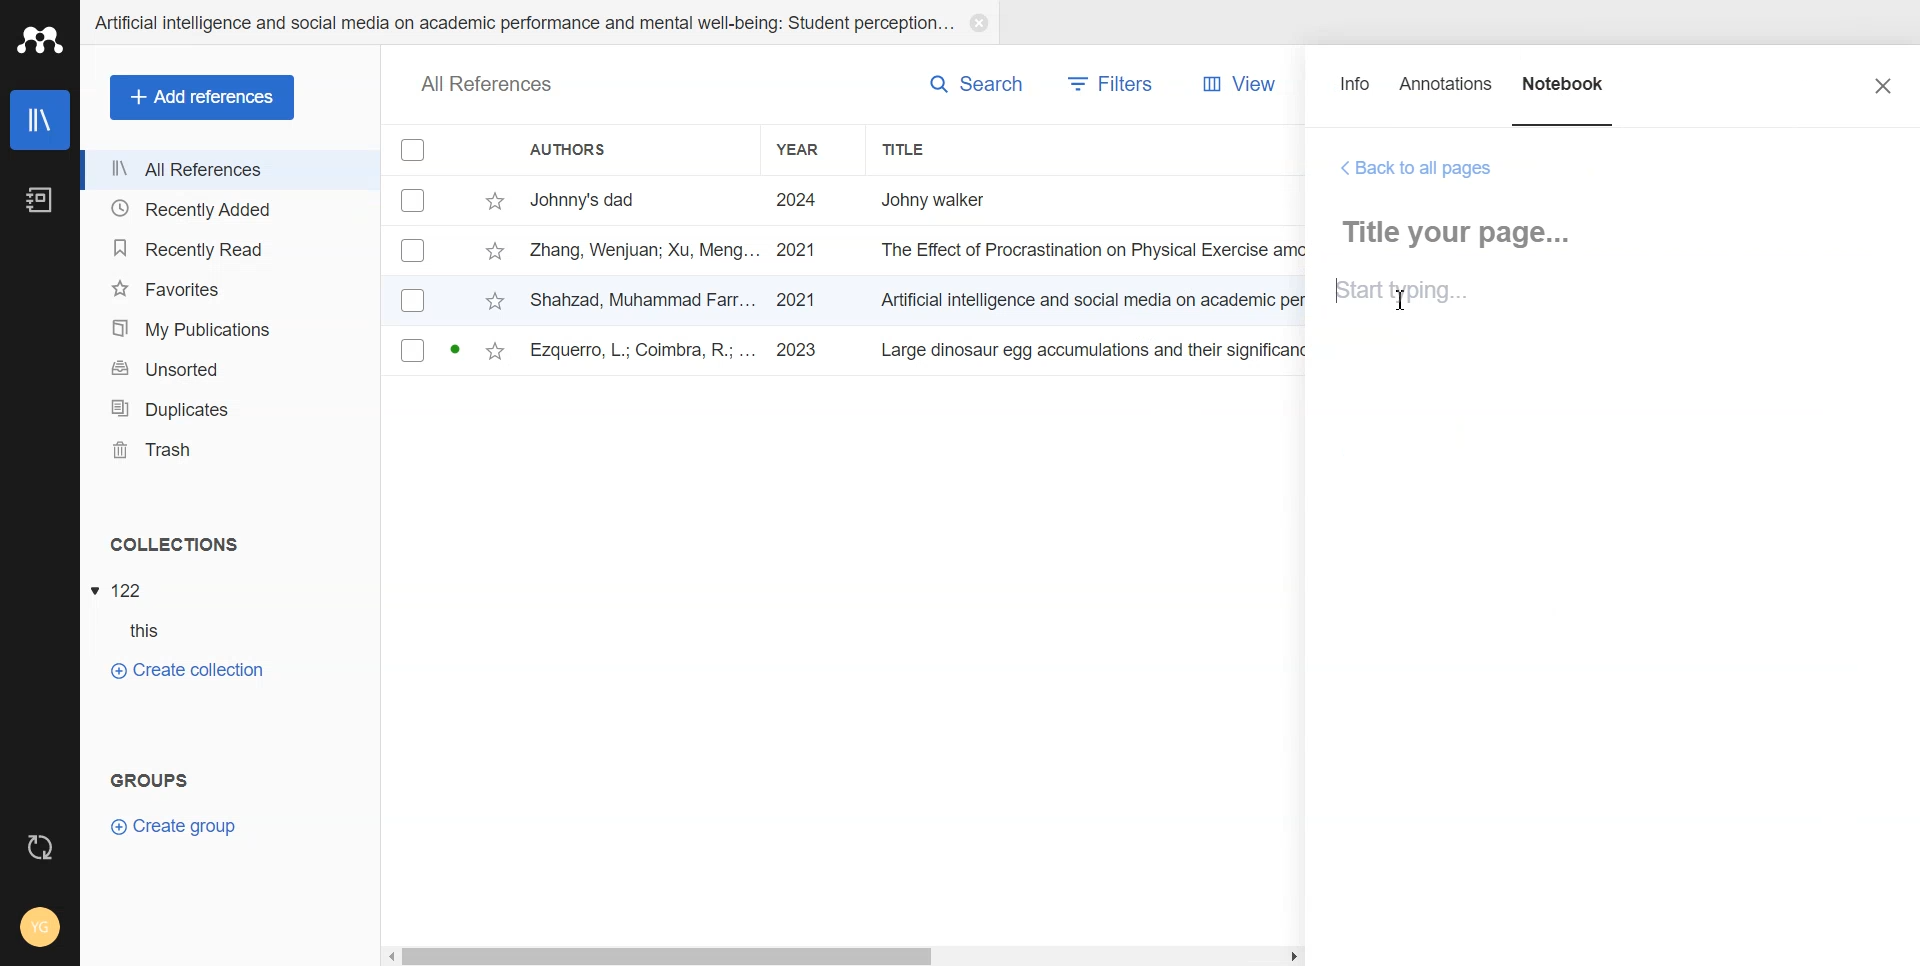 This screenshot has width=1920, height=966. Describe the element at coordinates (1405, 303) in the screenshot. I see `Text Cursor` at that location.